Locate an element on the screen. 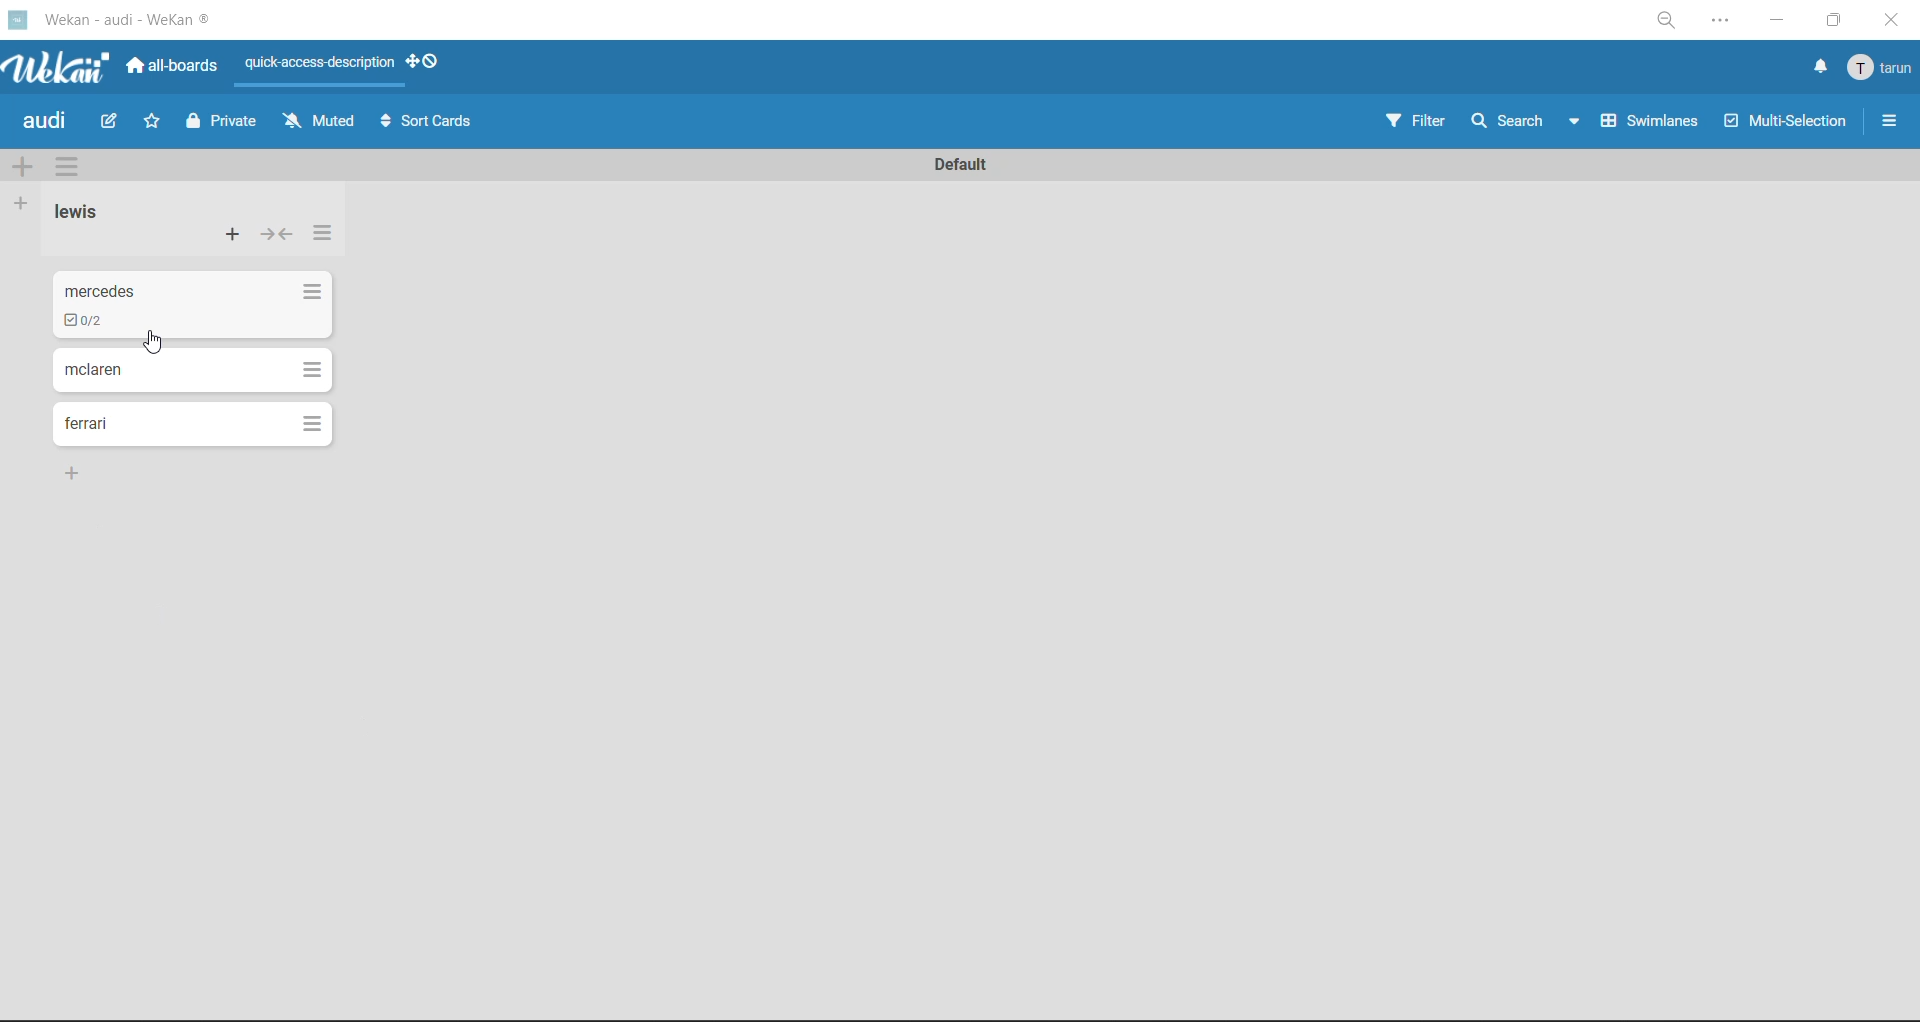 The height and width of the screenshot is (1022, 1920). list actions is located at coordinates (309, 368).